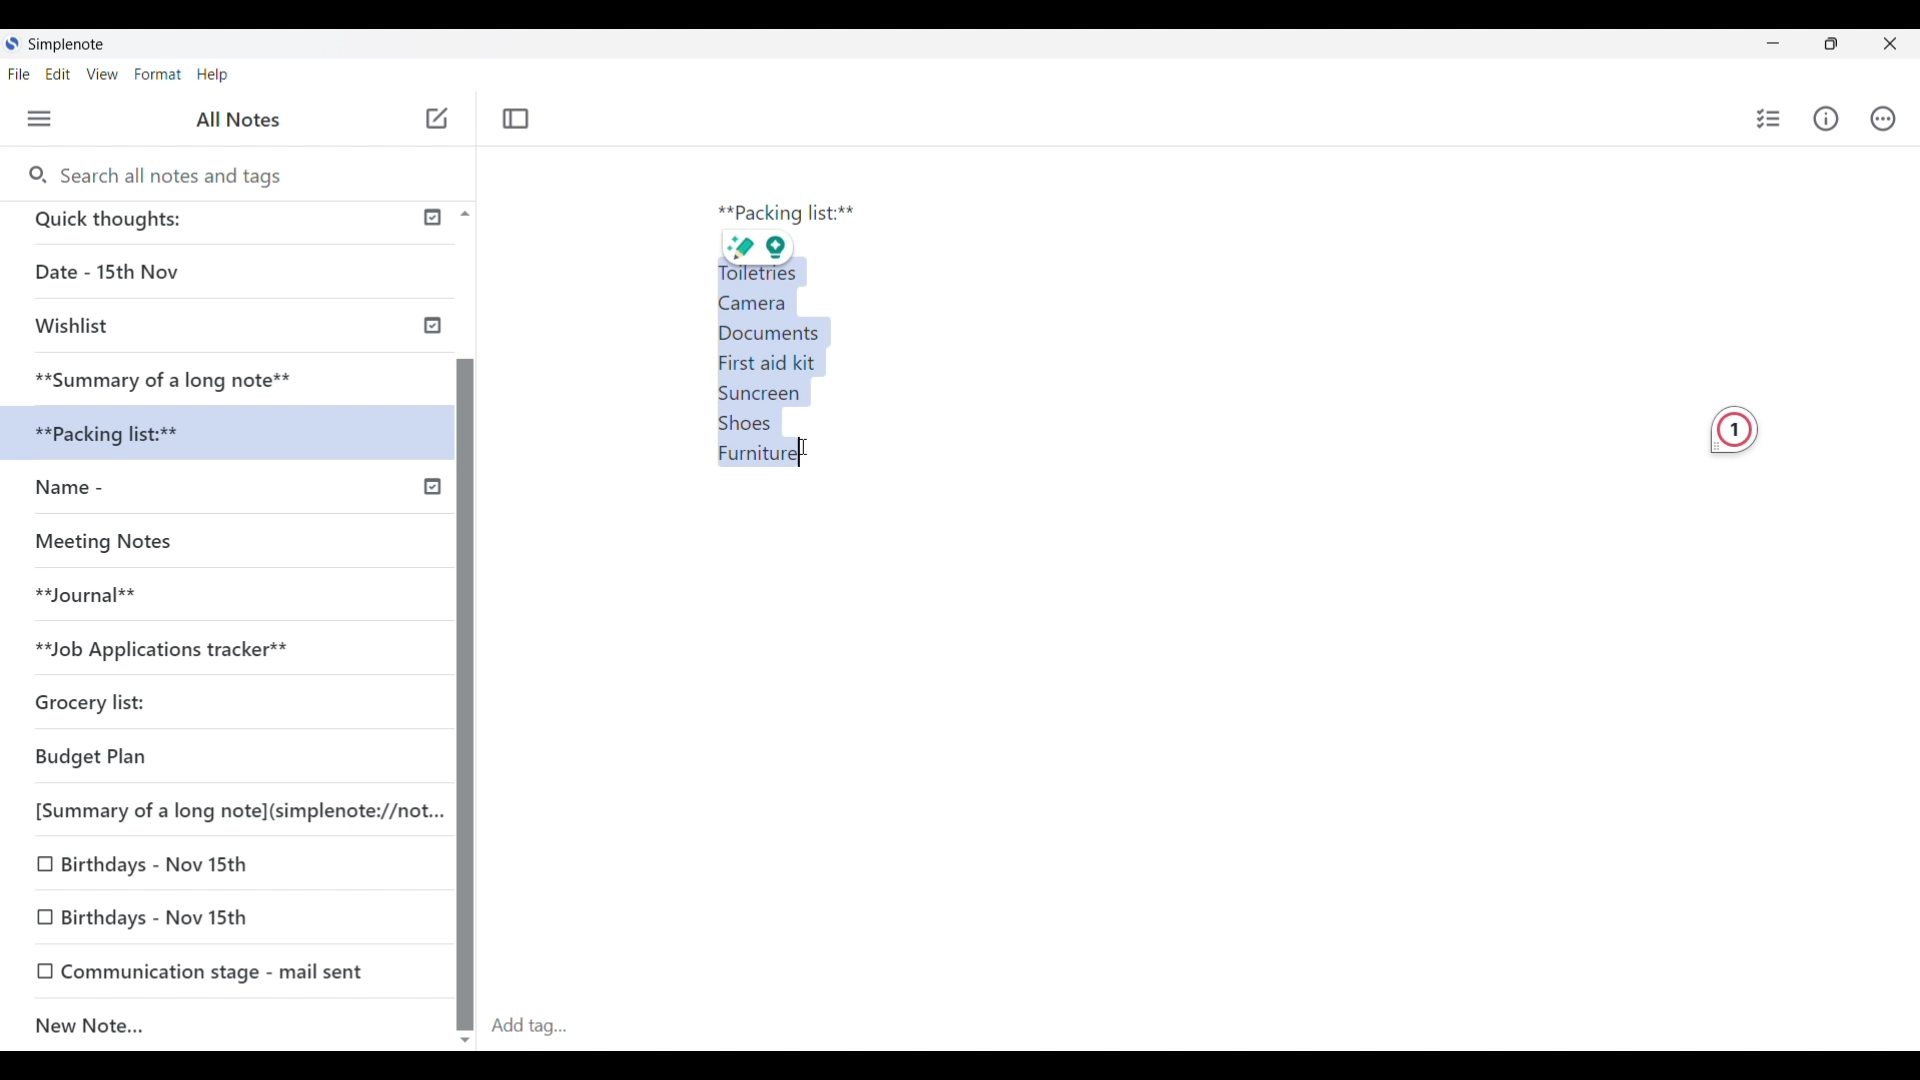  I want to click on Quick slide to top, so click(465, 214).